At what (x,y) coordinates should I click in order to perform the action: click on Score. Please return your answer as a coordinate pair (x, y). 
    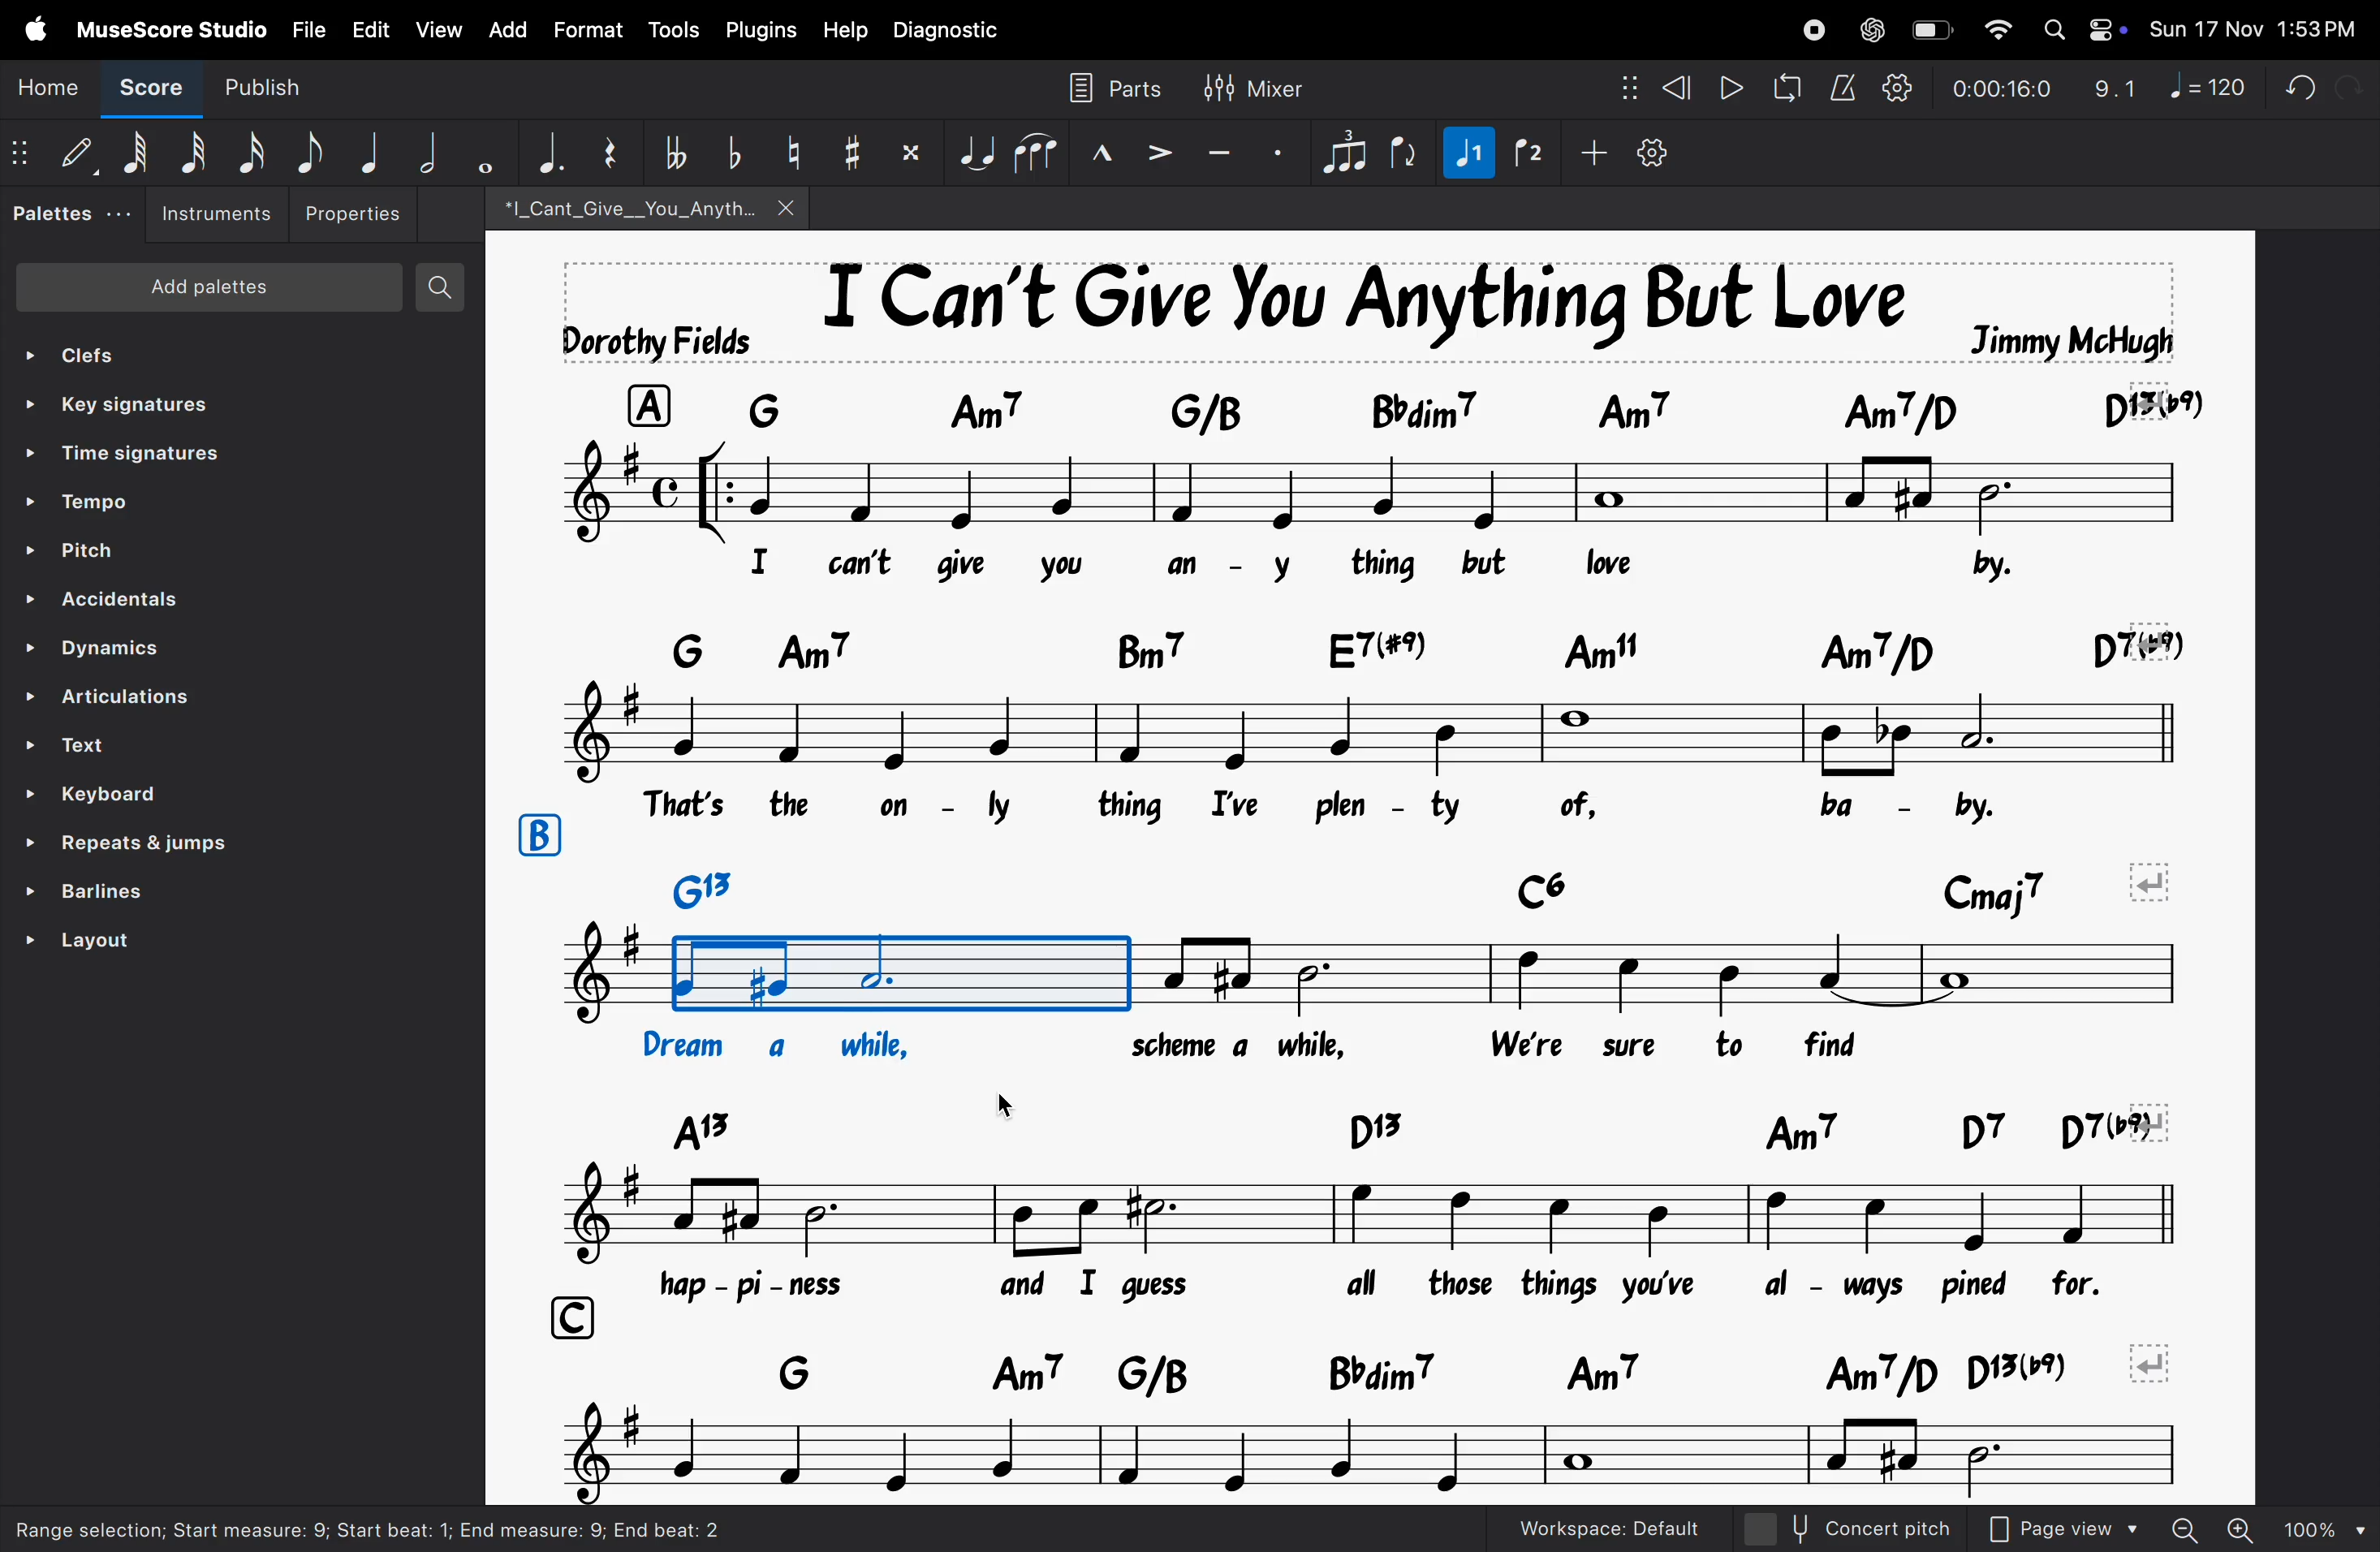
    Looking at the image, I should click on (145, 93).